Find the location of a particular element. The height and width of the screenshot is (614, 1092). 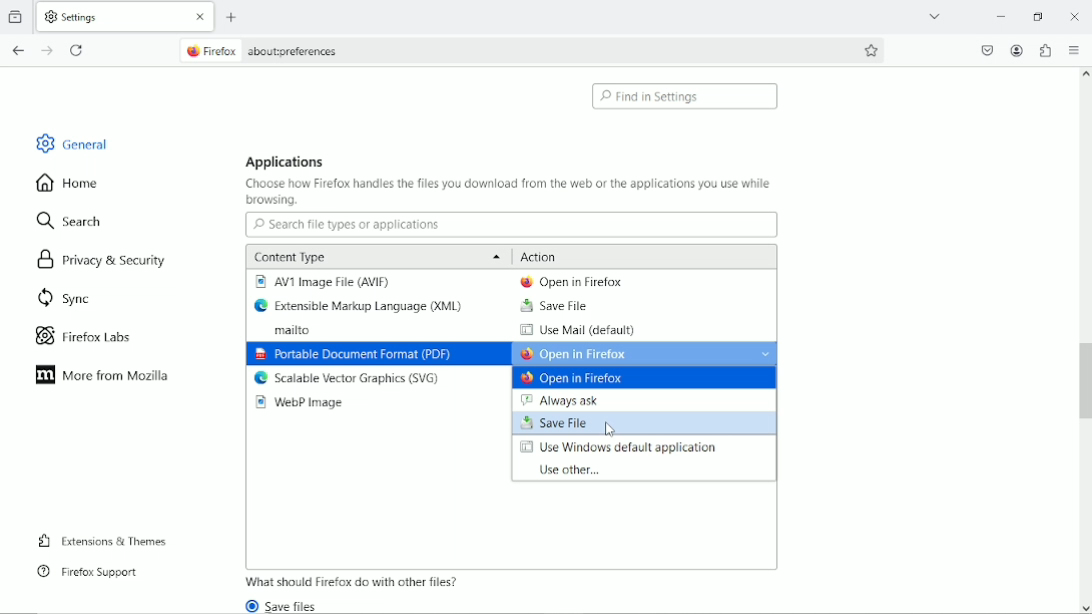

More from Mozilla is located at coordinates (102, 375).